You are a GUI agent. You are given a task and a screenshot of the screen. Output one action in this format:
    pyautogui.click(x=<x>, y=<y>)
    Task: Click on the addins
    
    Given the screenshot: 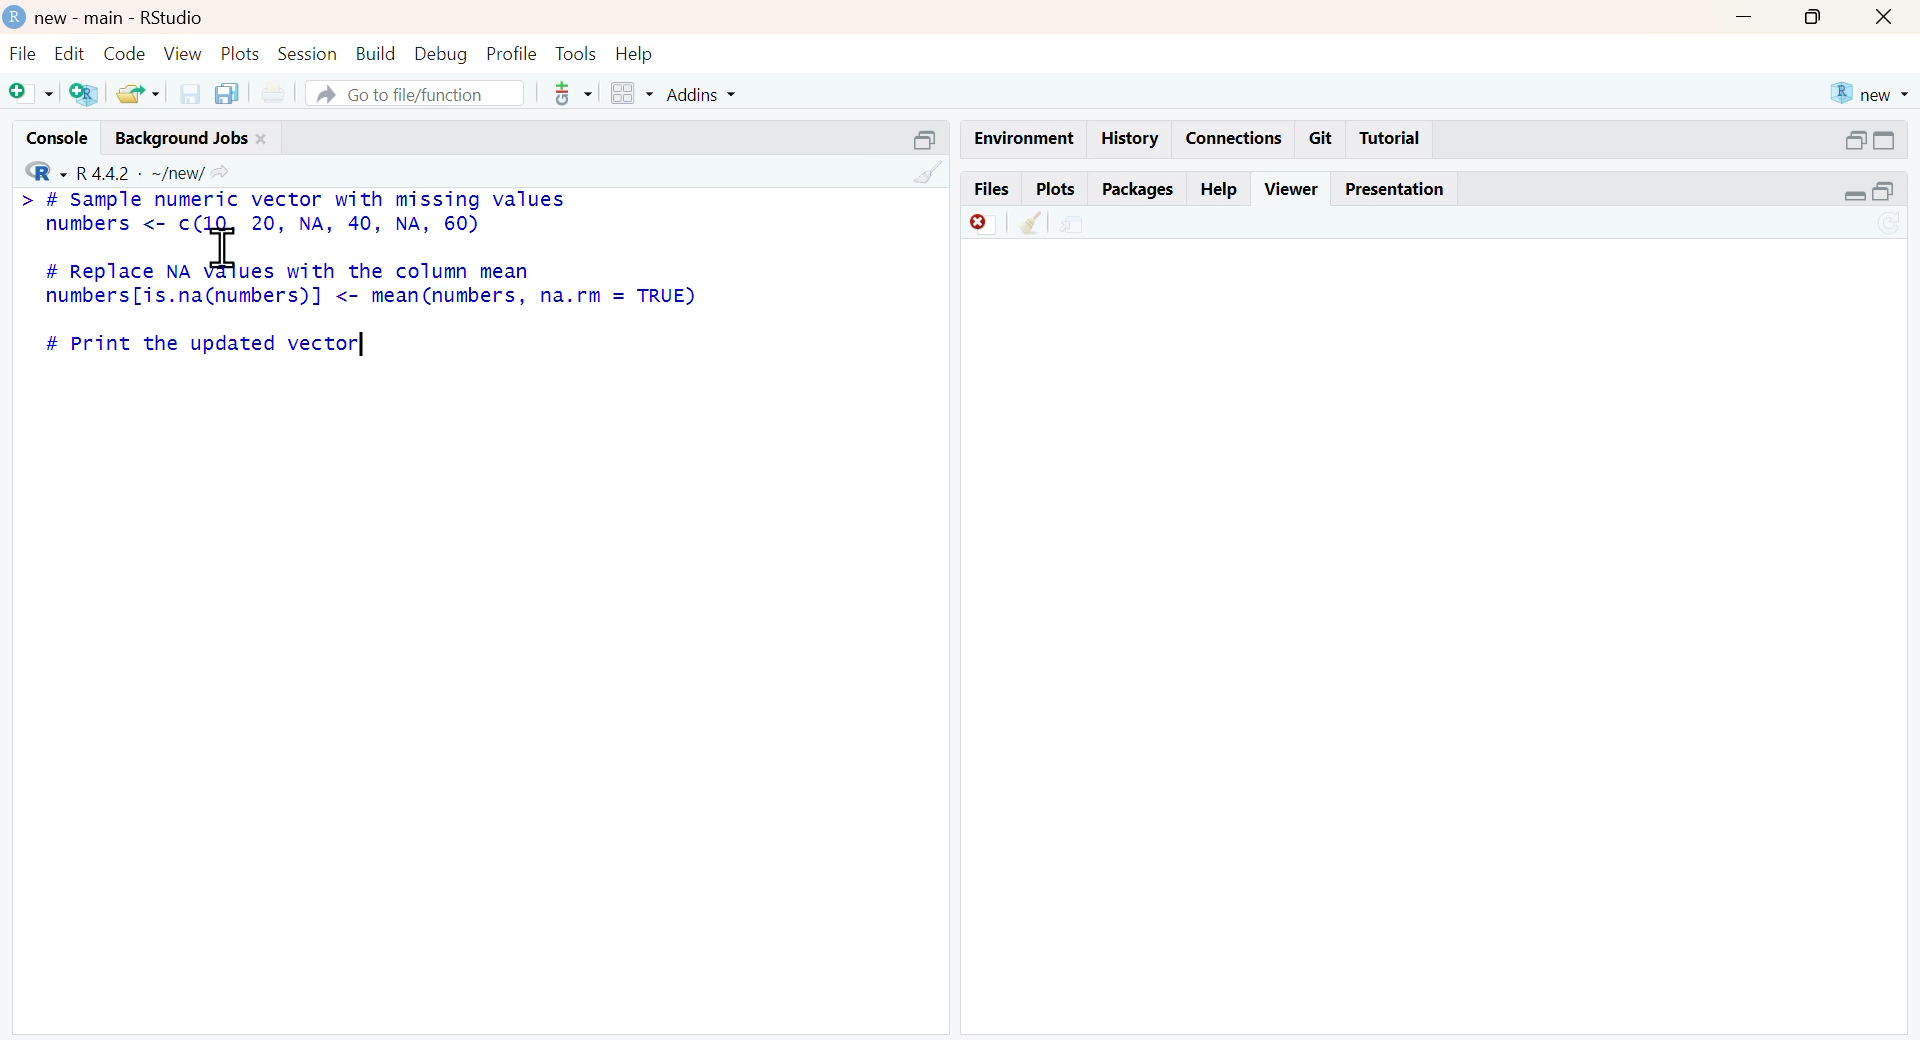 What is the action you would take?
    pyautogui.click(x=702, y=95)
    